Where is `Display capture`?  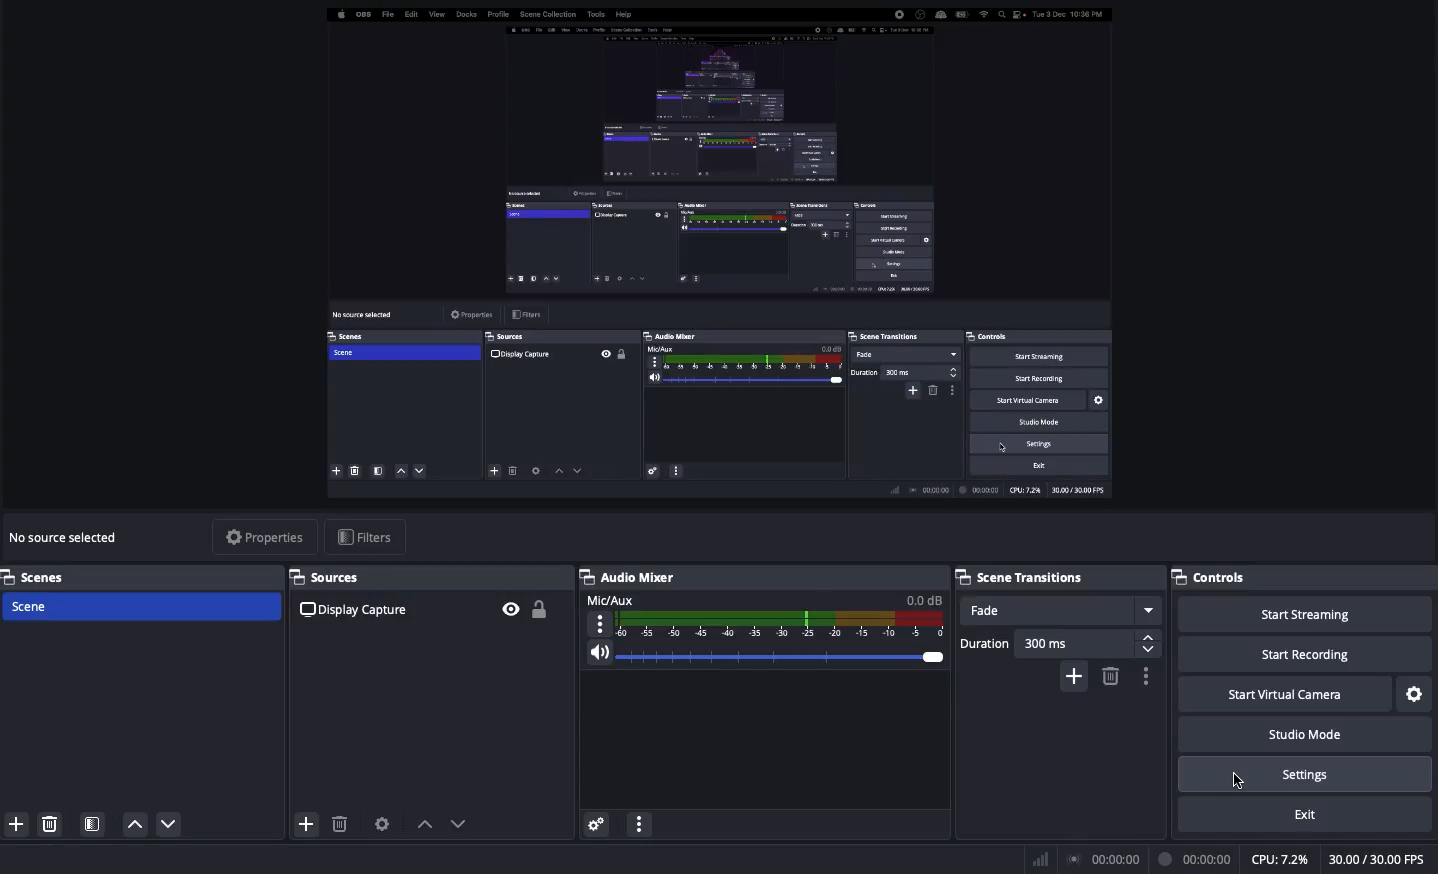
Display capture is located at coordinates (350, 610).